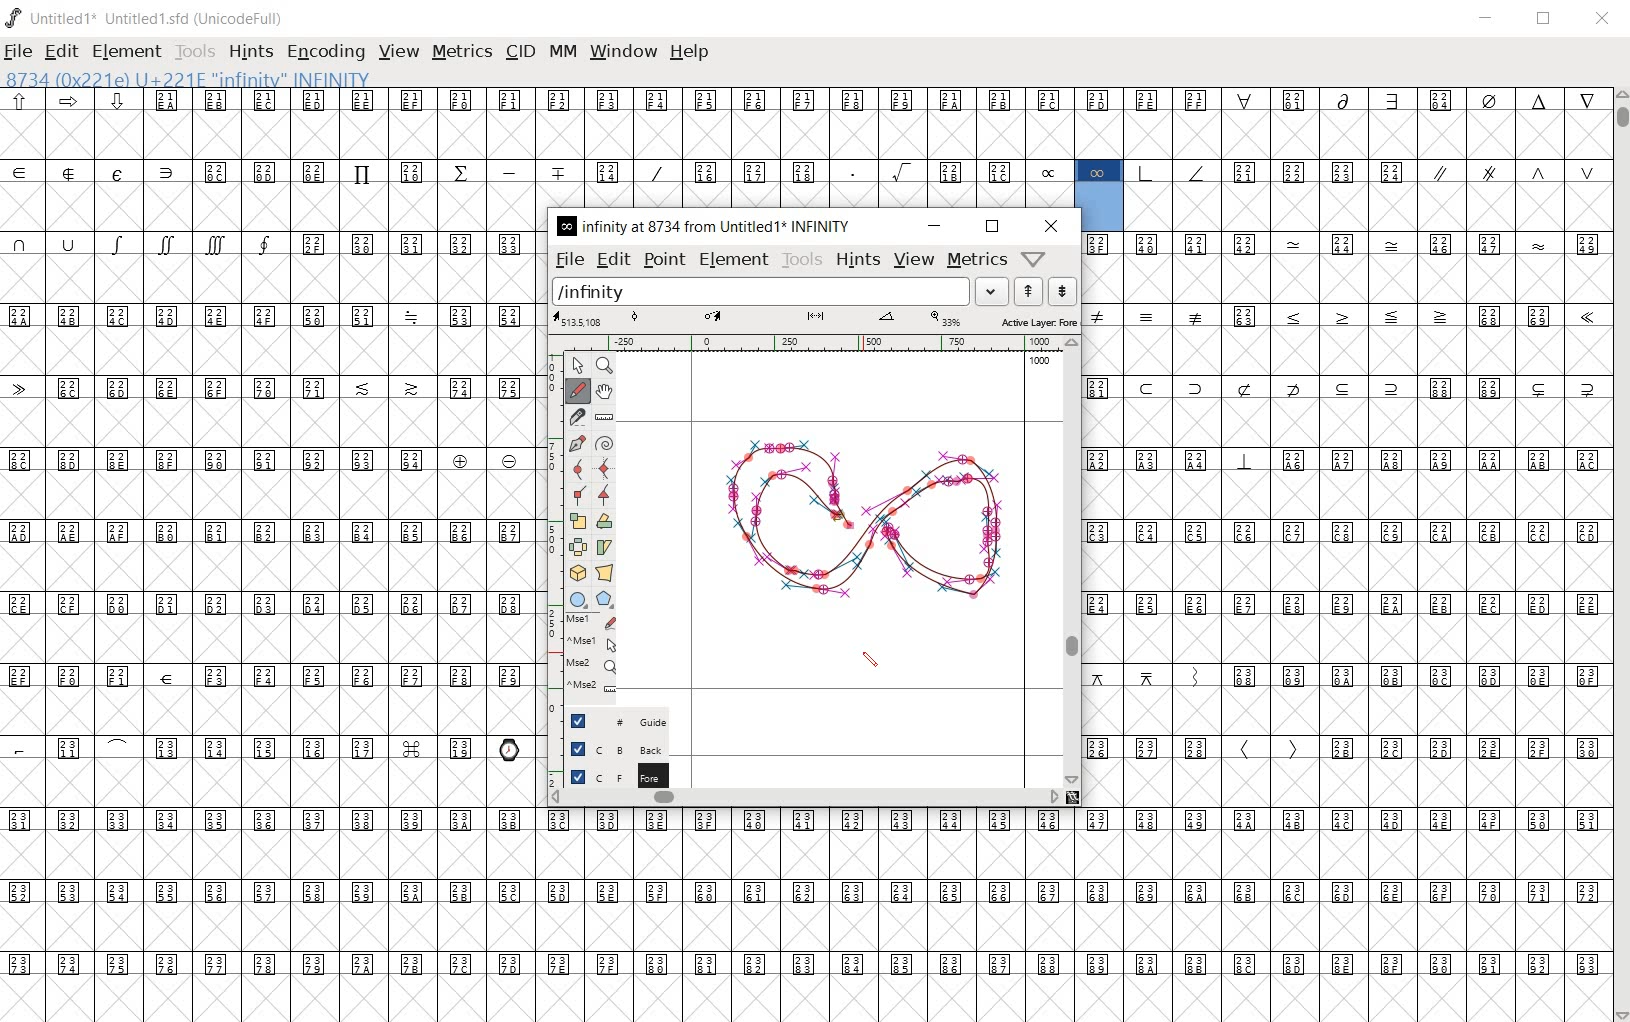 Image resolution: width=1630 pixels, height=1022 pixels. Describe the element at coordinates (271, 639) in the screenshot. I see `empty glyph slots` at that location.